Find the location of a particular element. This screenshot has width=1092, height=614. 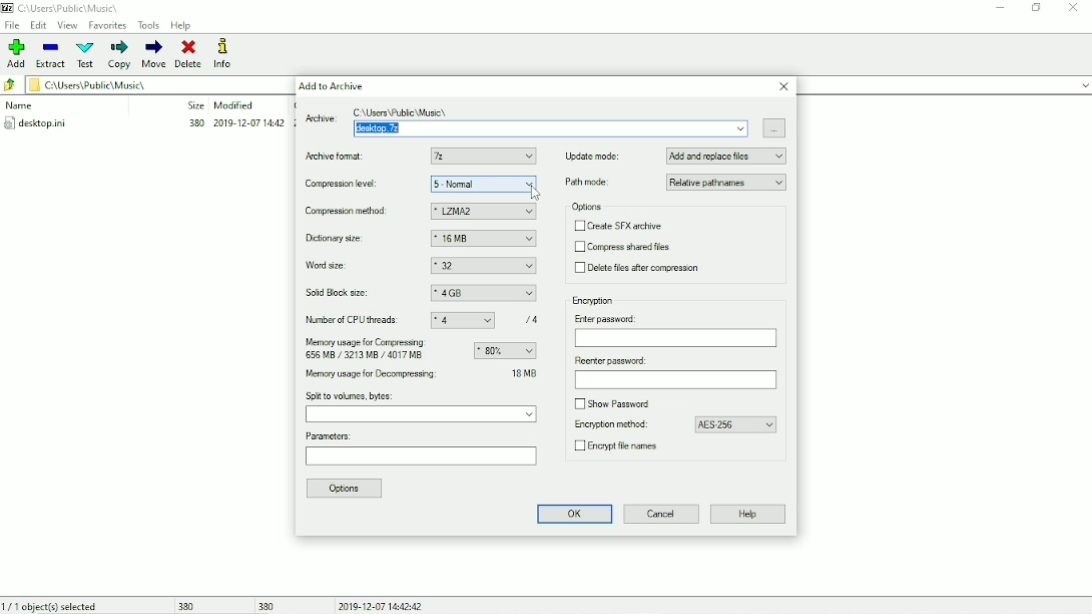

desktop.ini is located at coordinates (143, 125).